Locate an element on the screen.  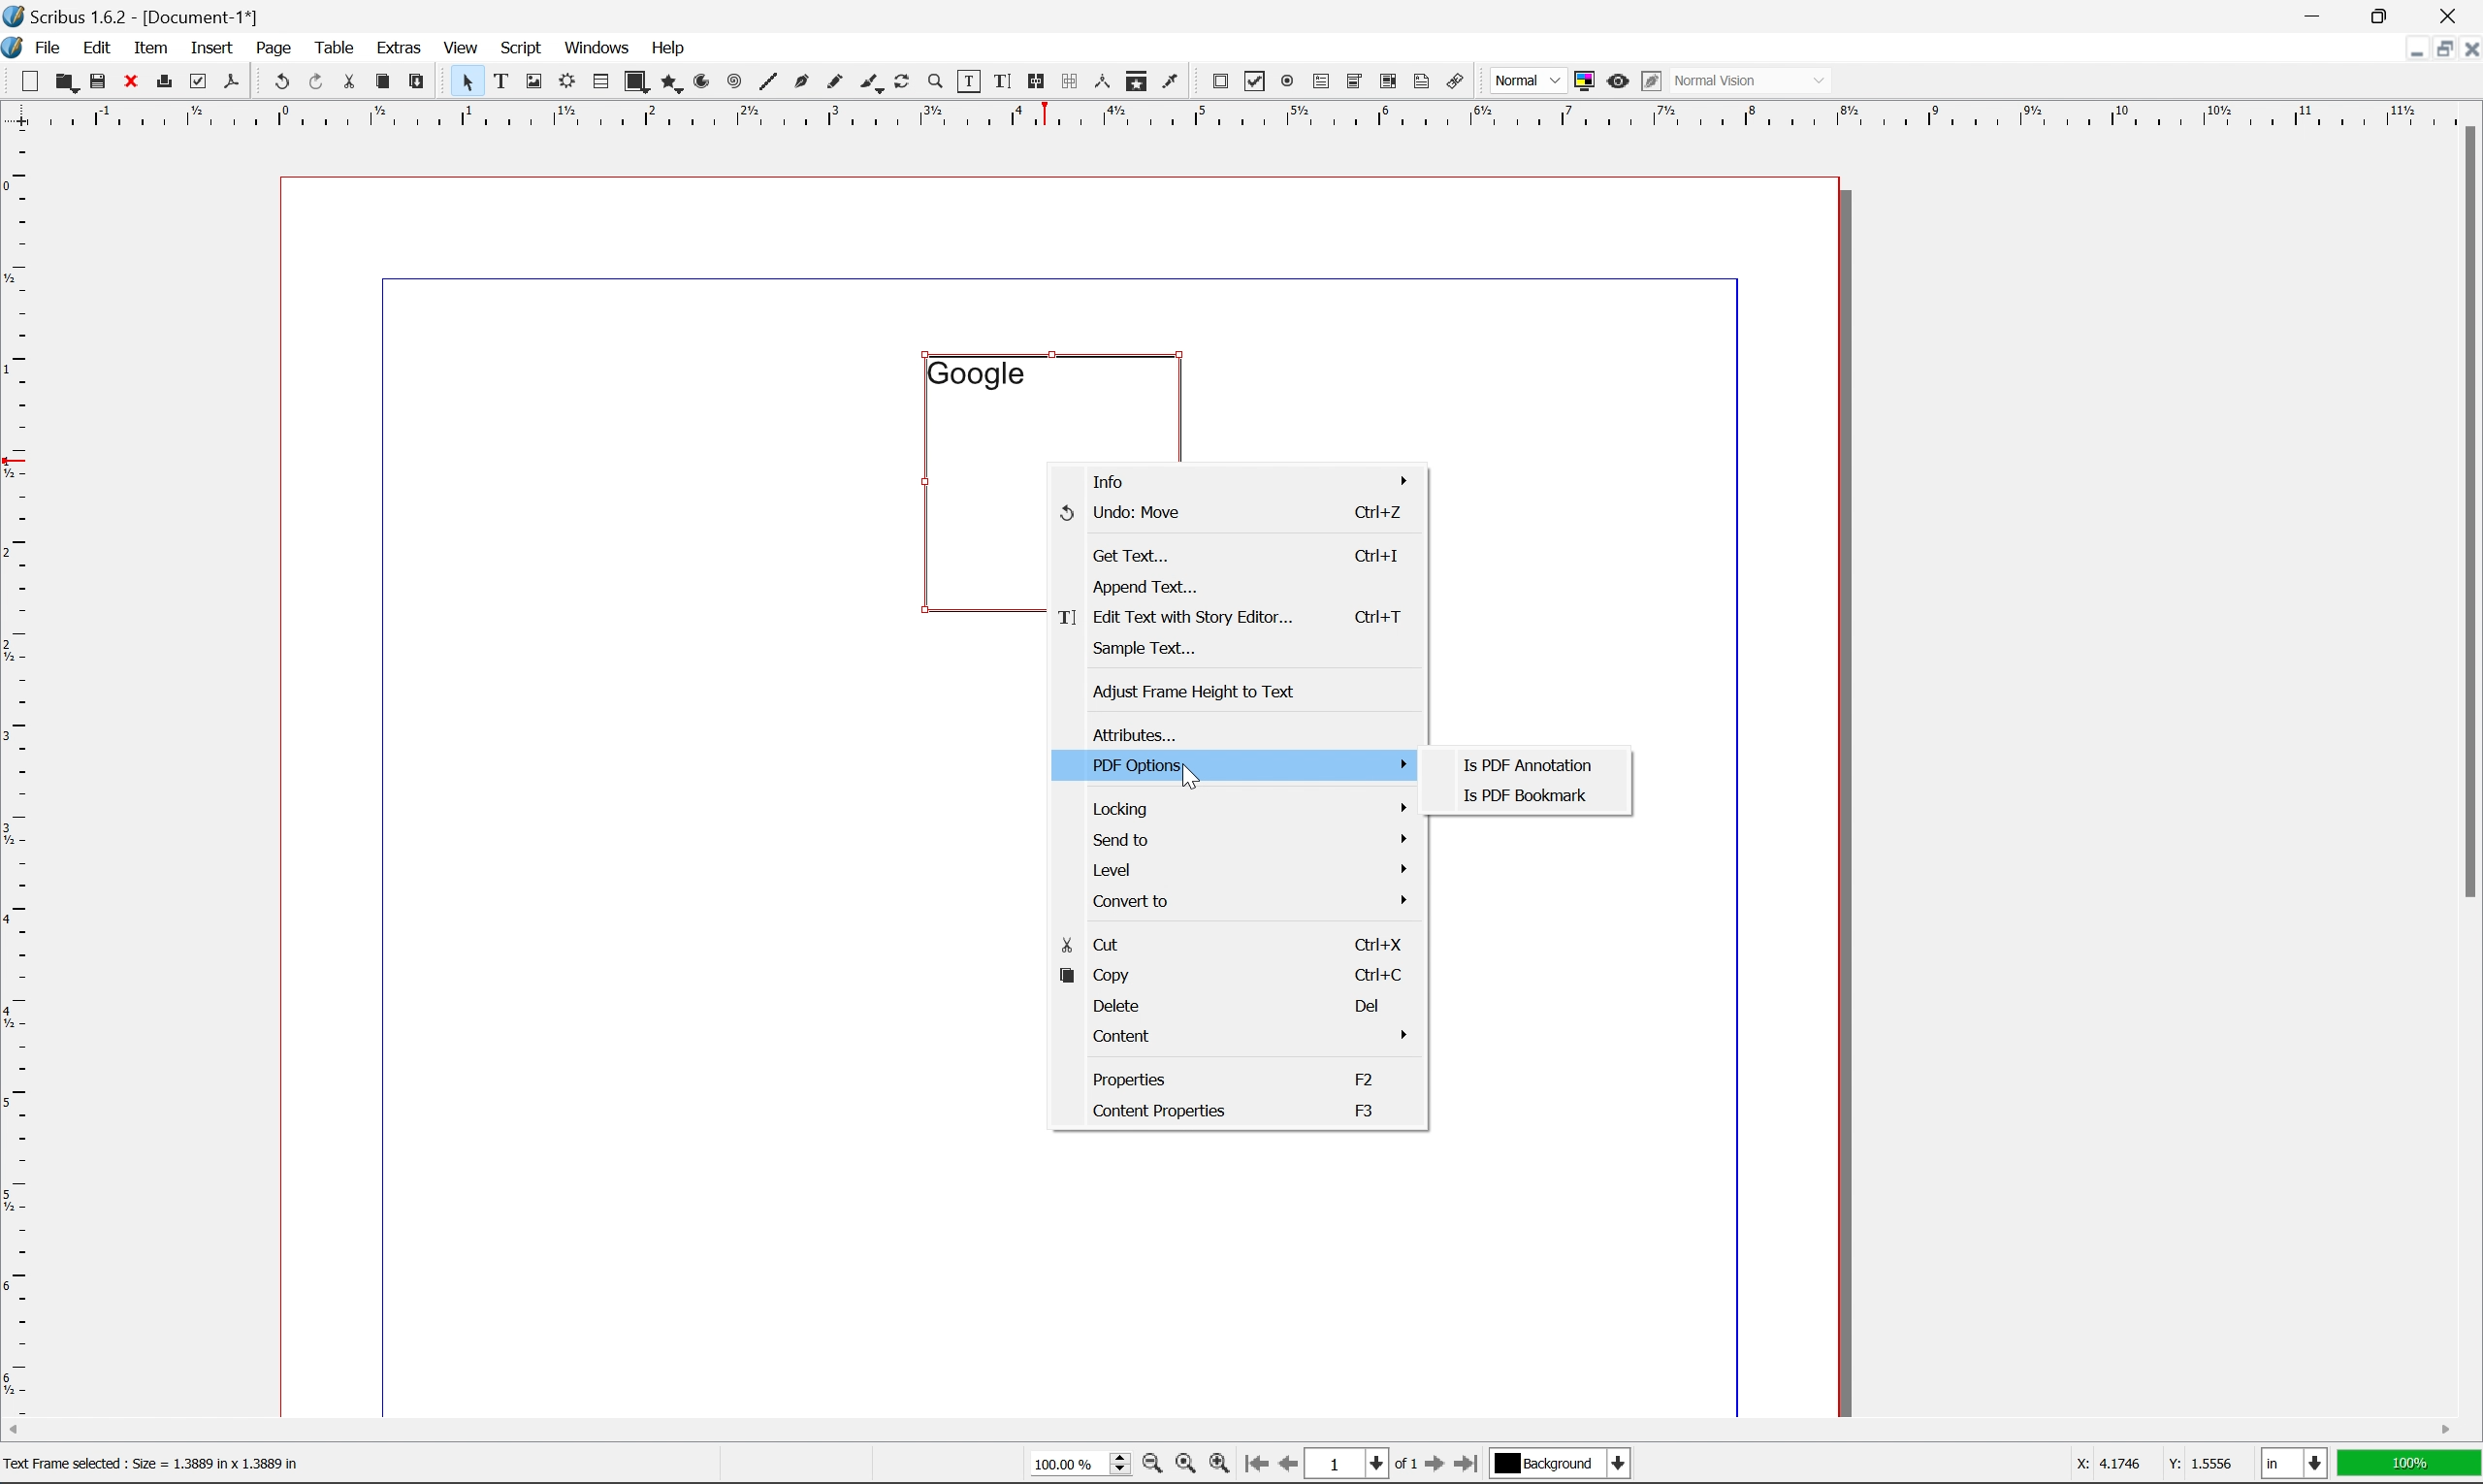
ruler is located at coordinates (17, 770).